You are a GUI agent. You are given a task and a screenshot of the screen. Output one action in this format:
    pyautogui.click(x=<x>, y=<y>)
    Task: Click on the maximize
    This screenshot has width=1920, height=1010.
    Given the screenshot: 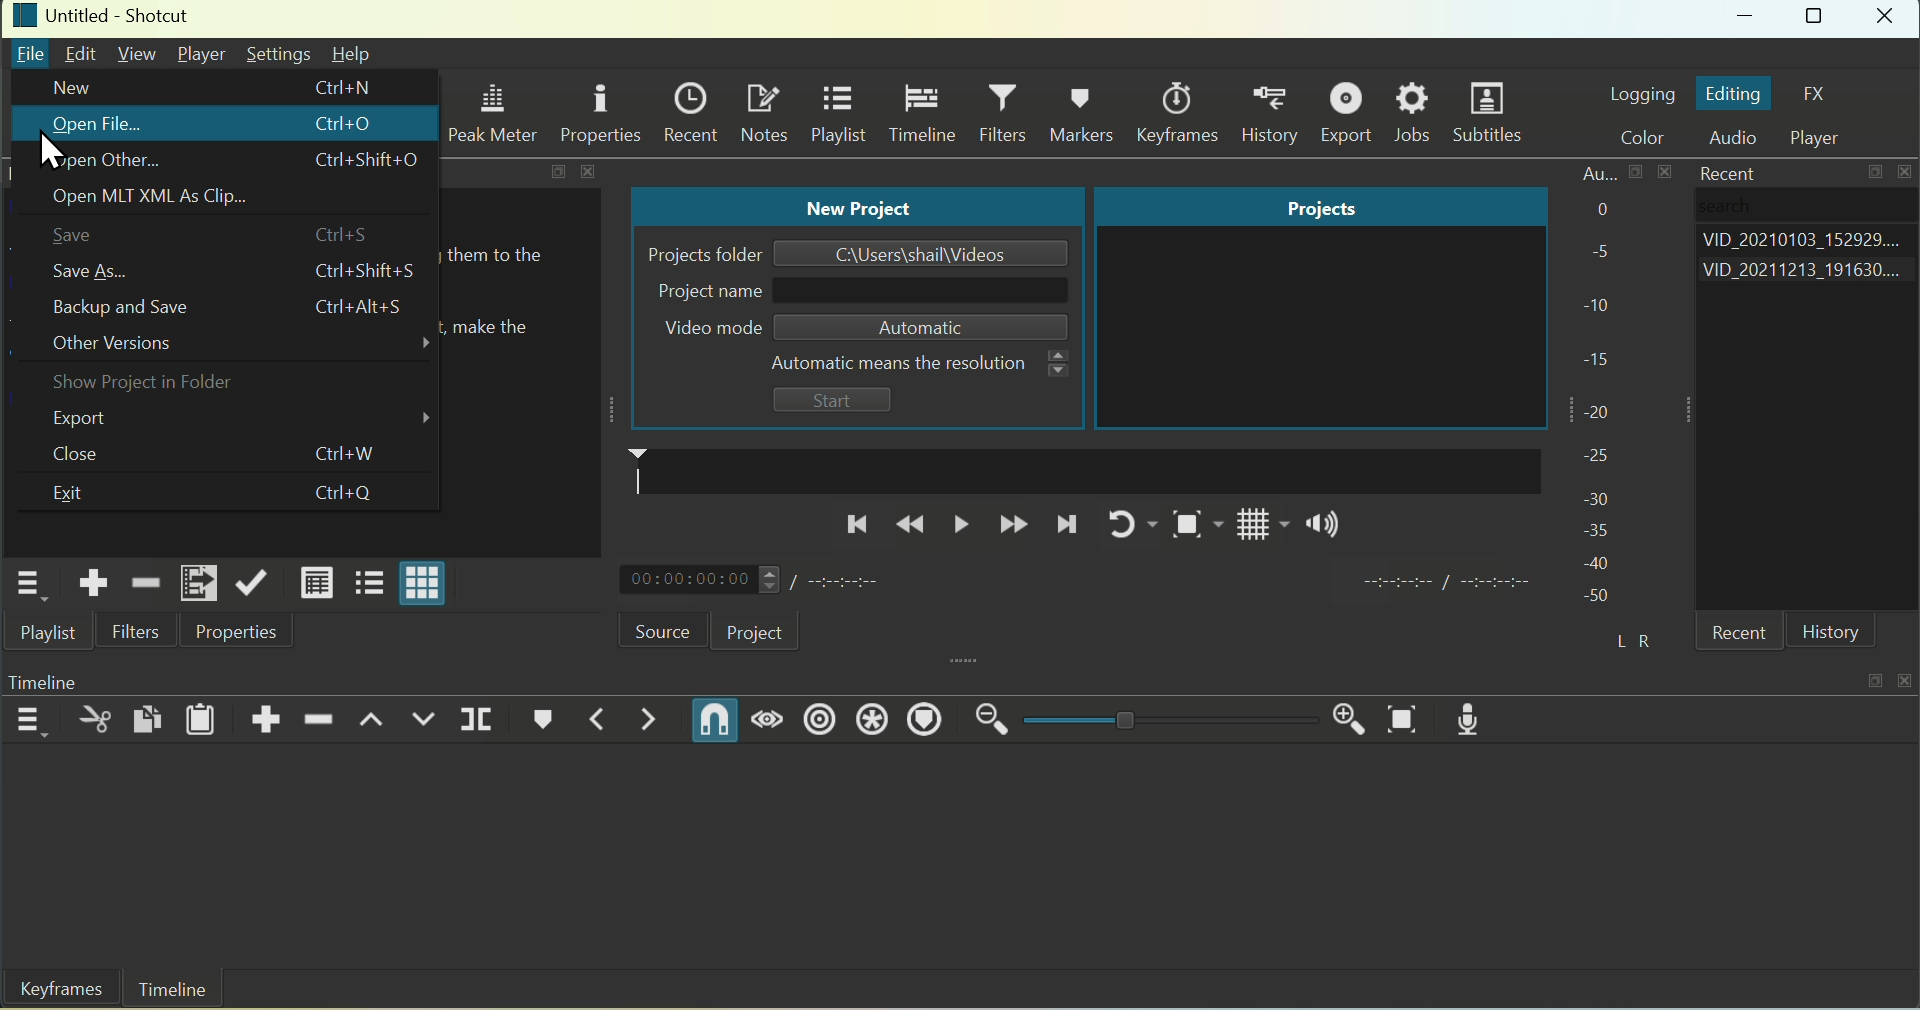 What is the action you would take?
    pyautogui.click(x=1873, y=679)
    